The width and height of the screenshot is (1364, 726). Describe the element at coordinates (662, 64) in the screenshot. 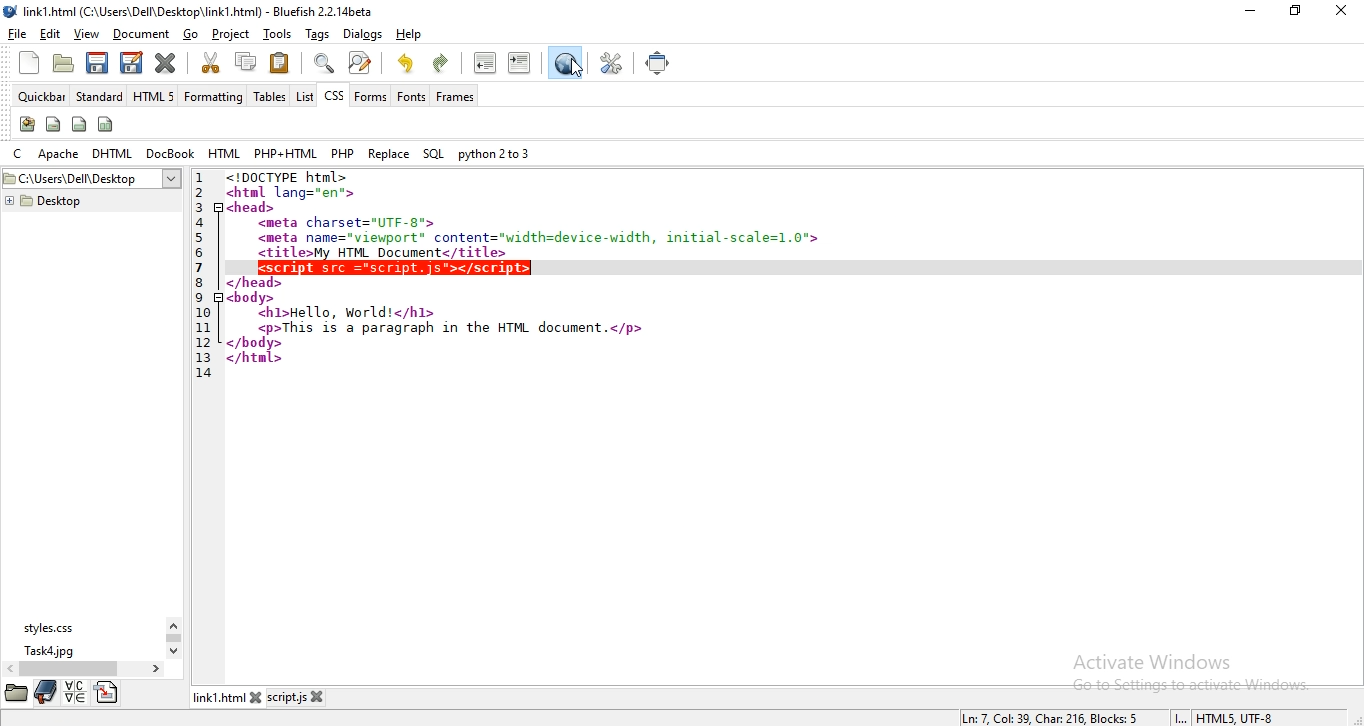

I see `full screen` at that location.